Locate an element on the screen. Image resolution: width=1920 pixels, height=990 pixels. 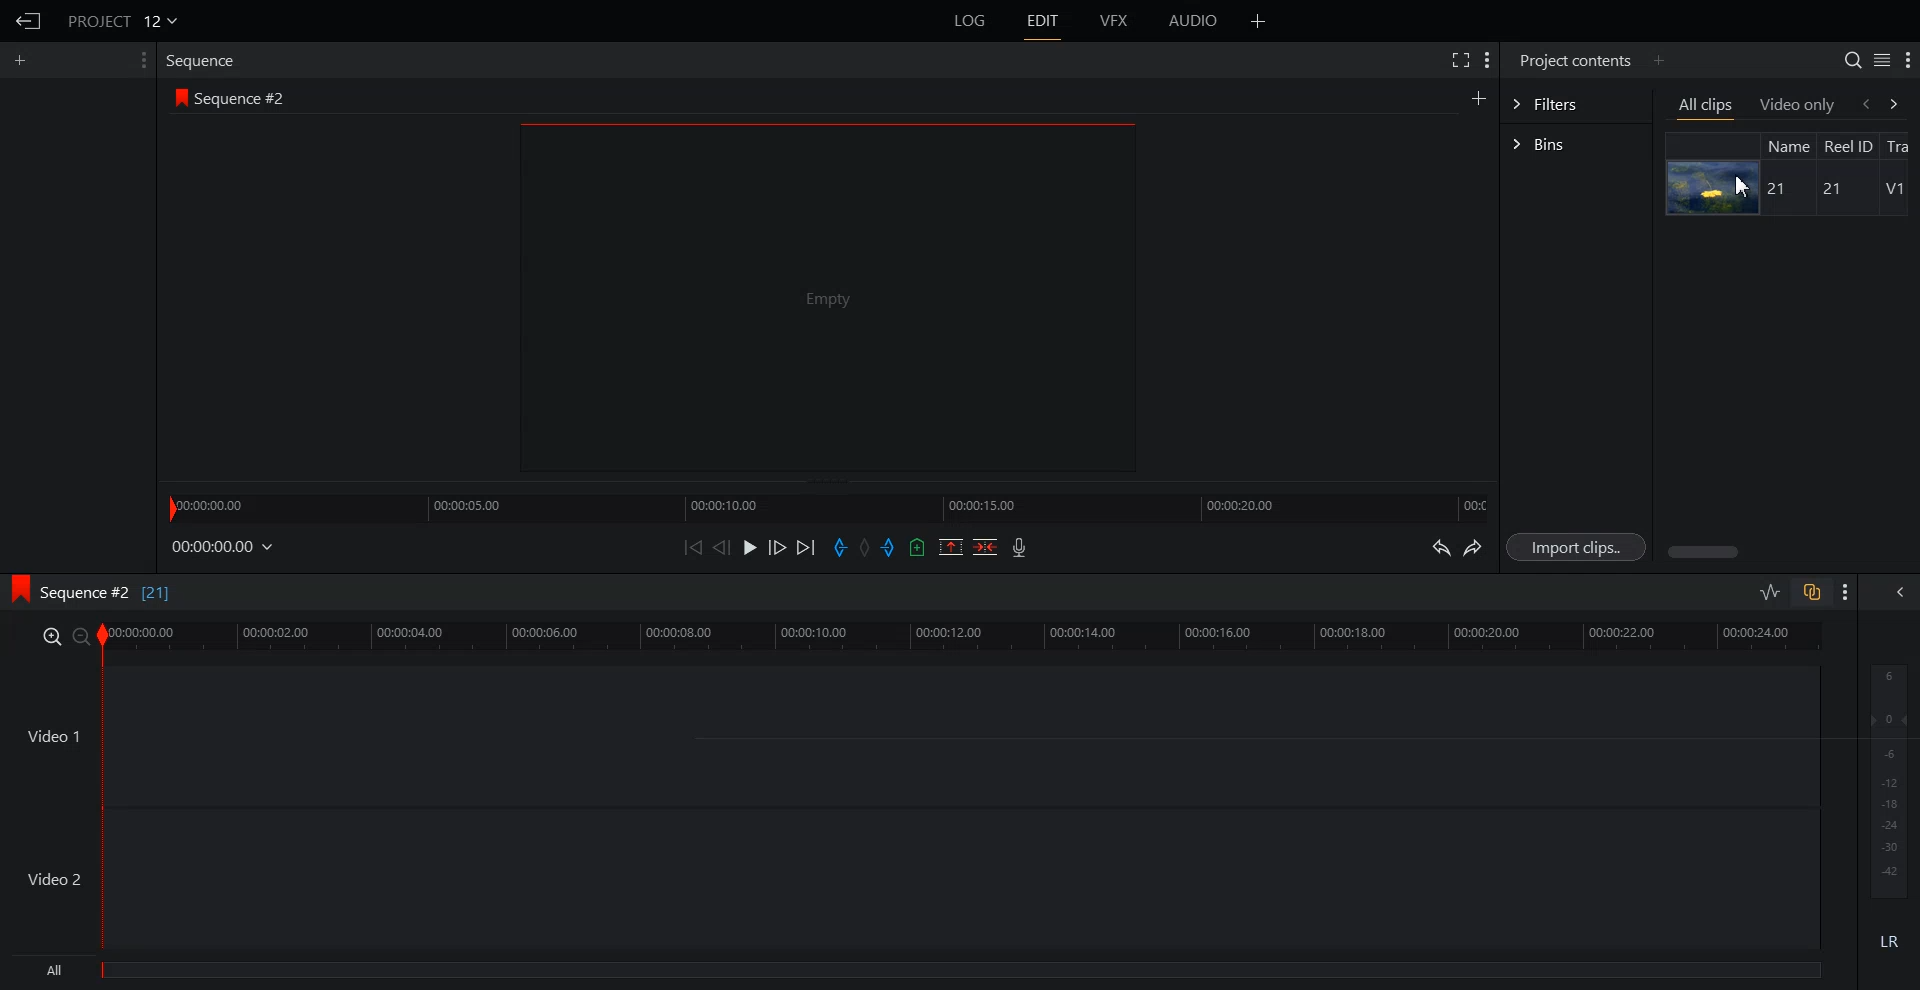
Add Panel is located at coordinates (1658, 61).